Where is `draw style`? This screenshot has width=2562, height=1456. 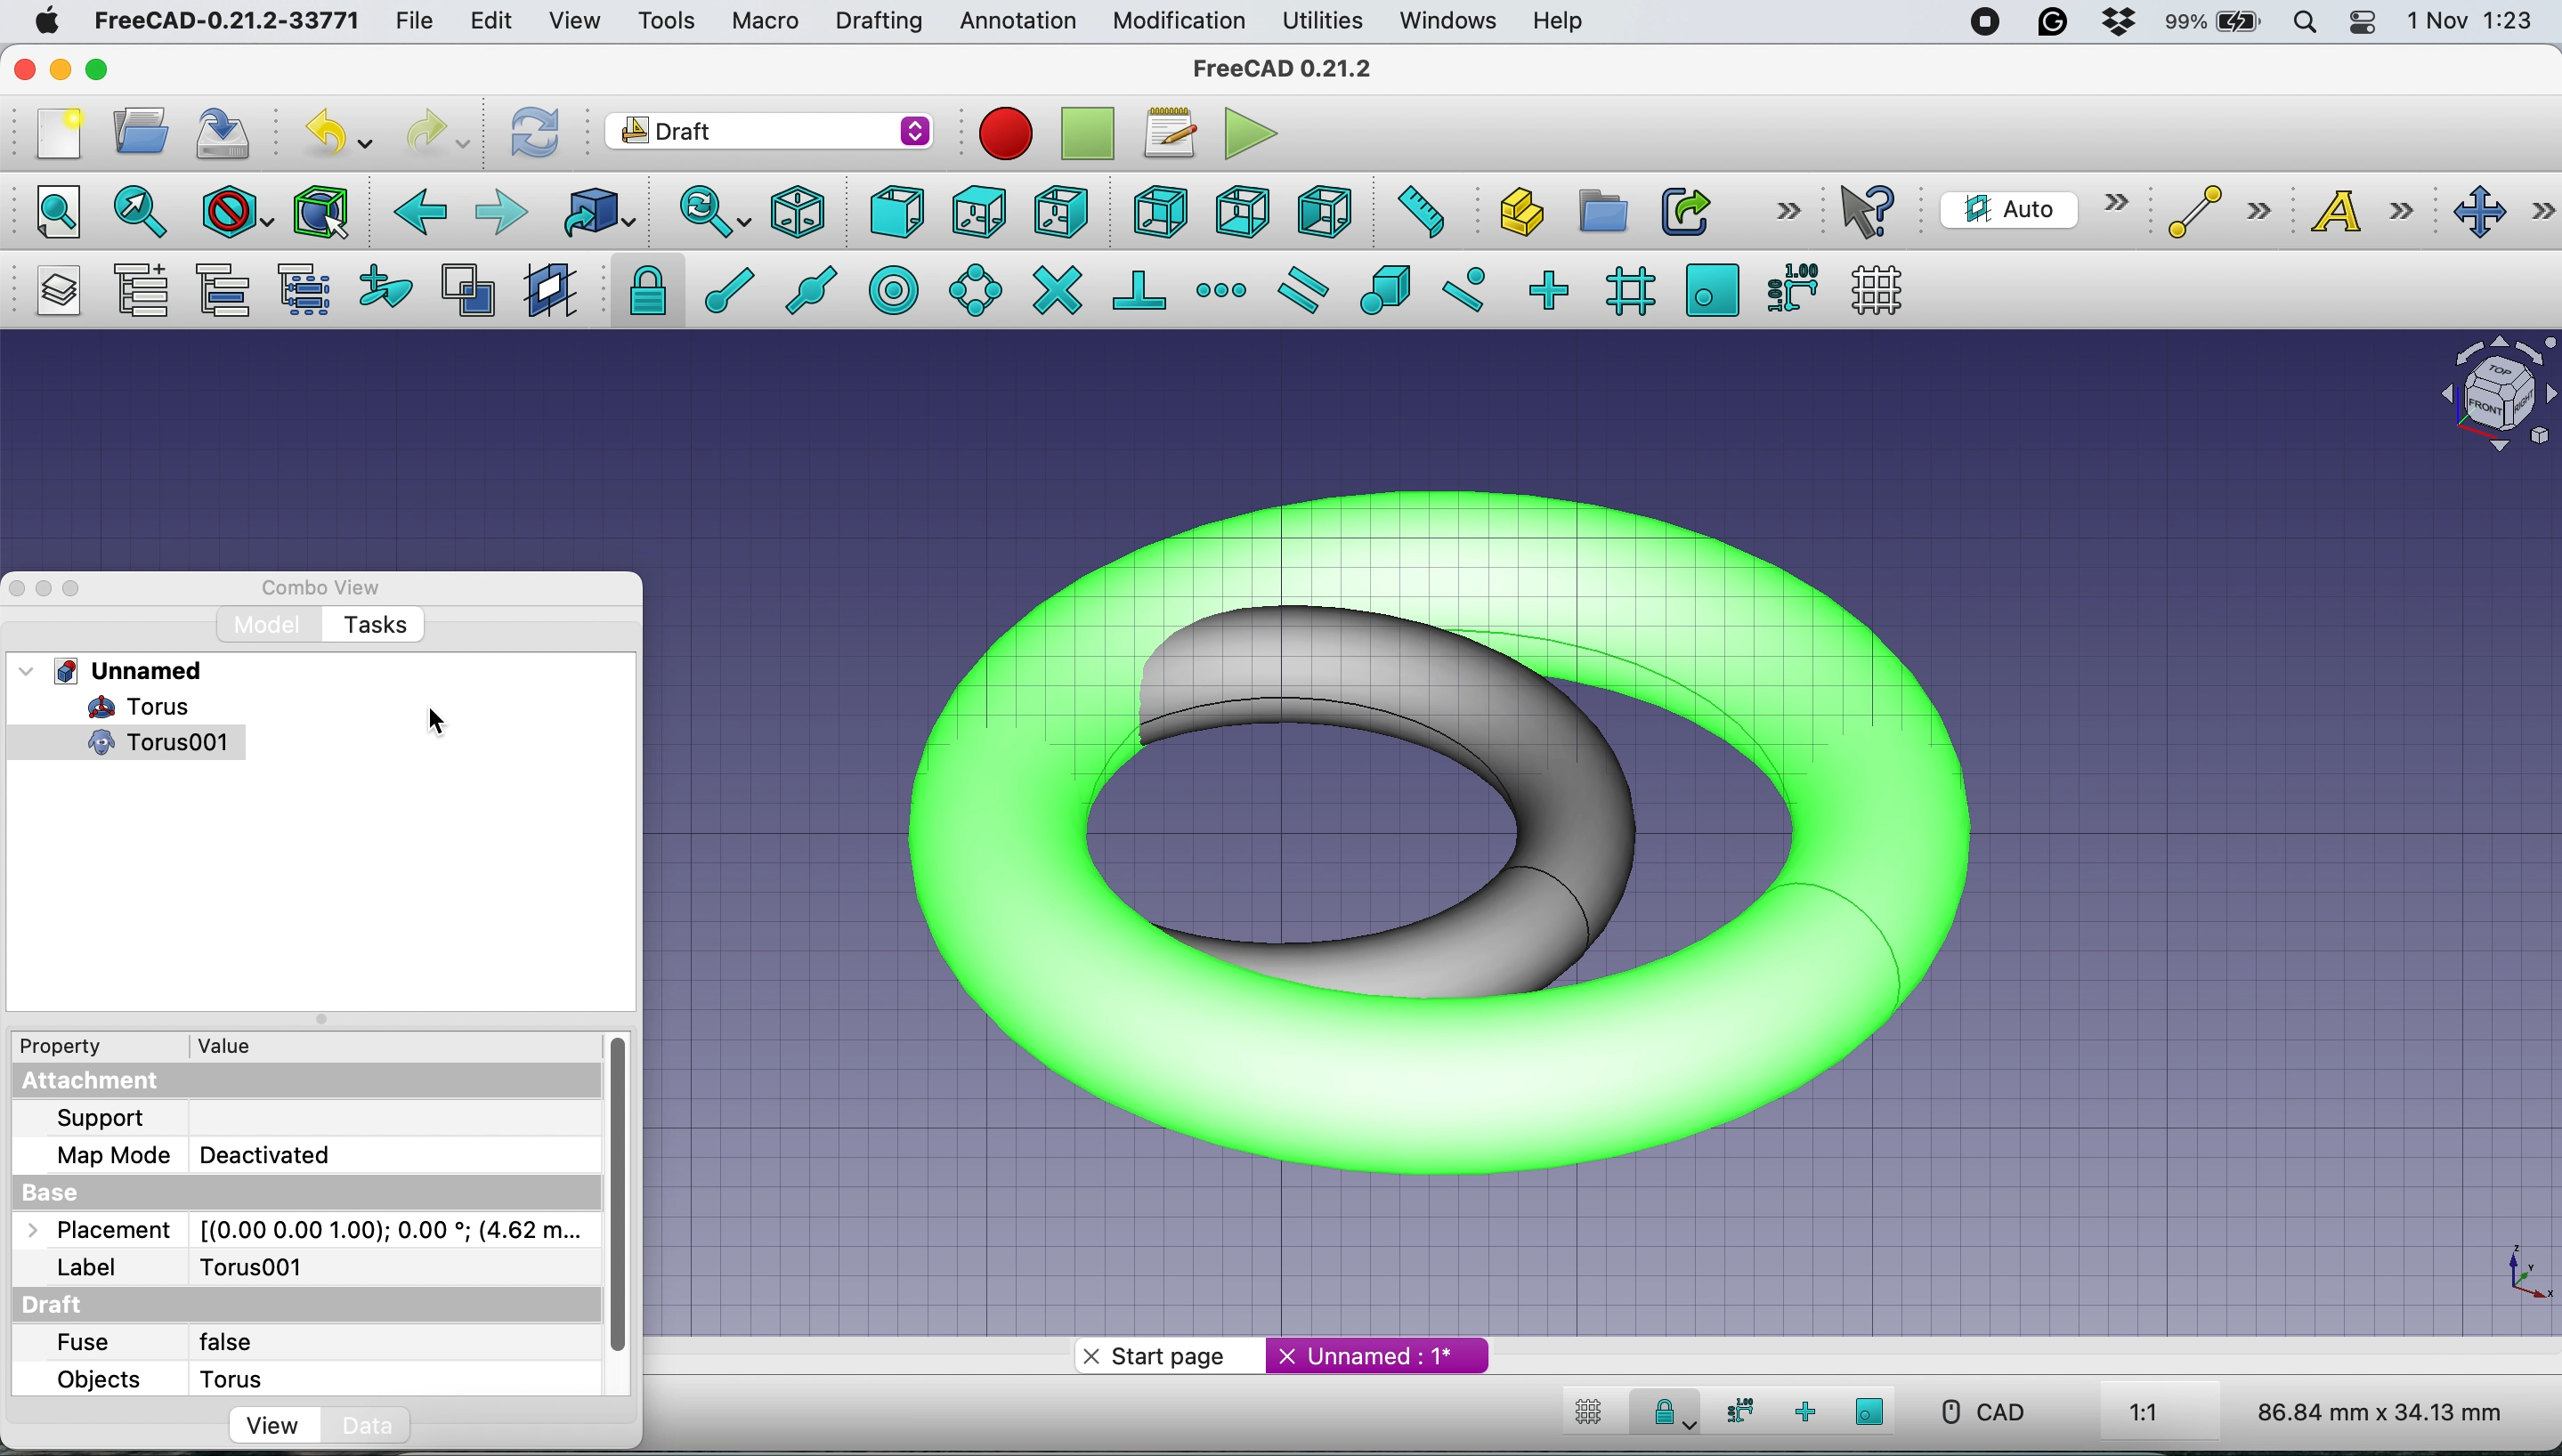 draw style is located at coordinates (233, 216).